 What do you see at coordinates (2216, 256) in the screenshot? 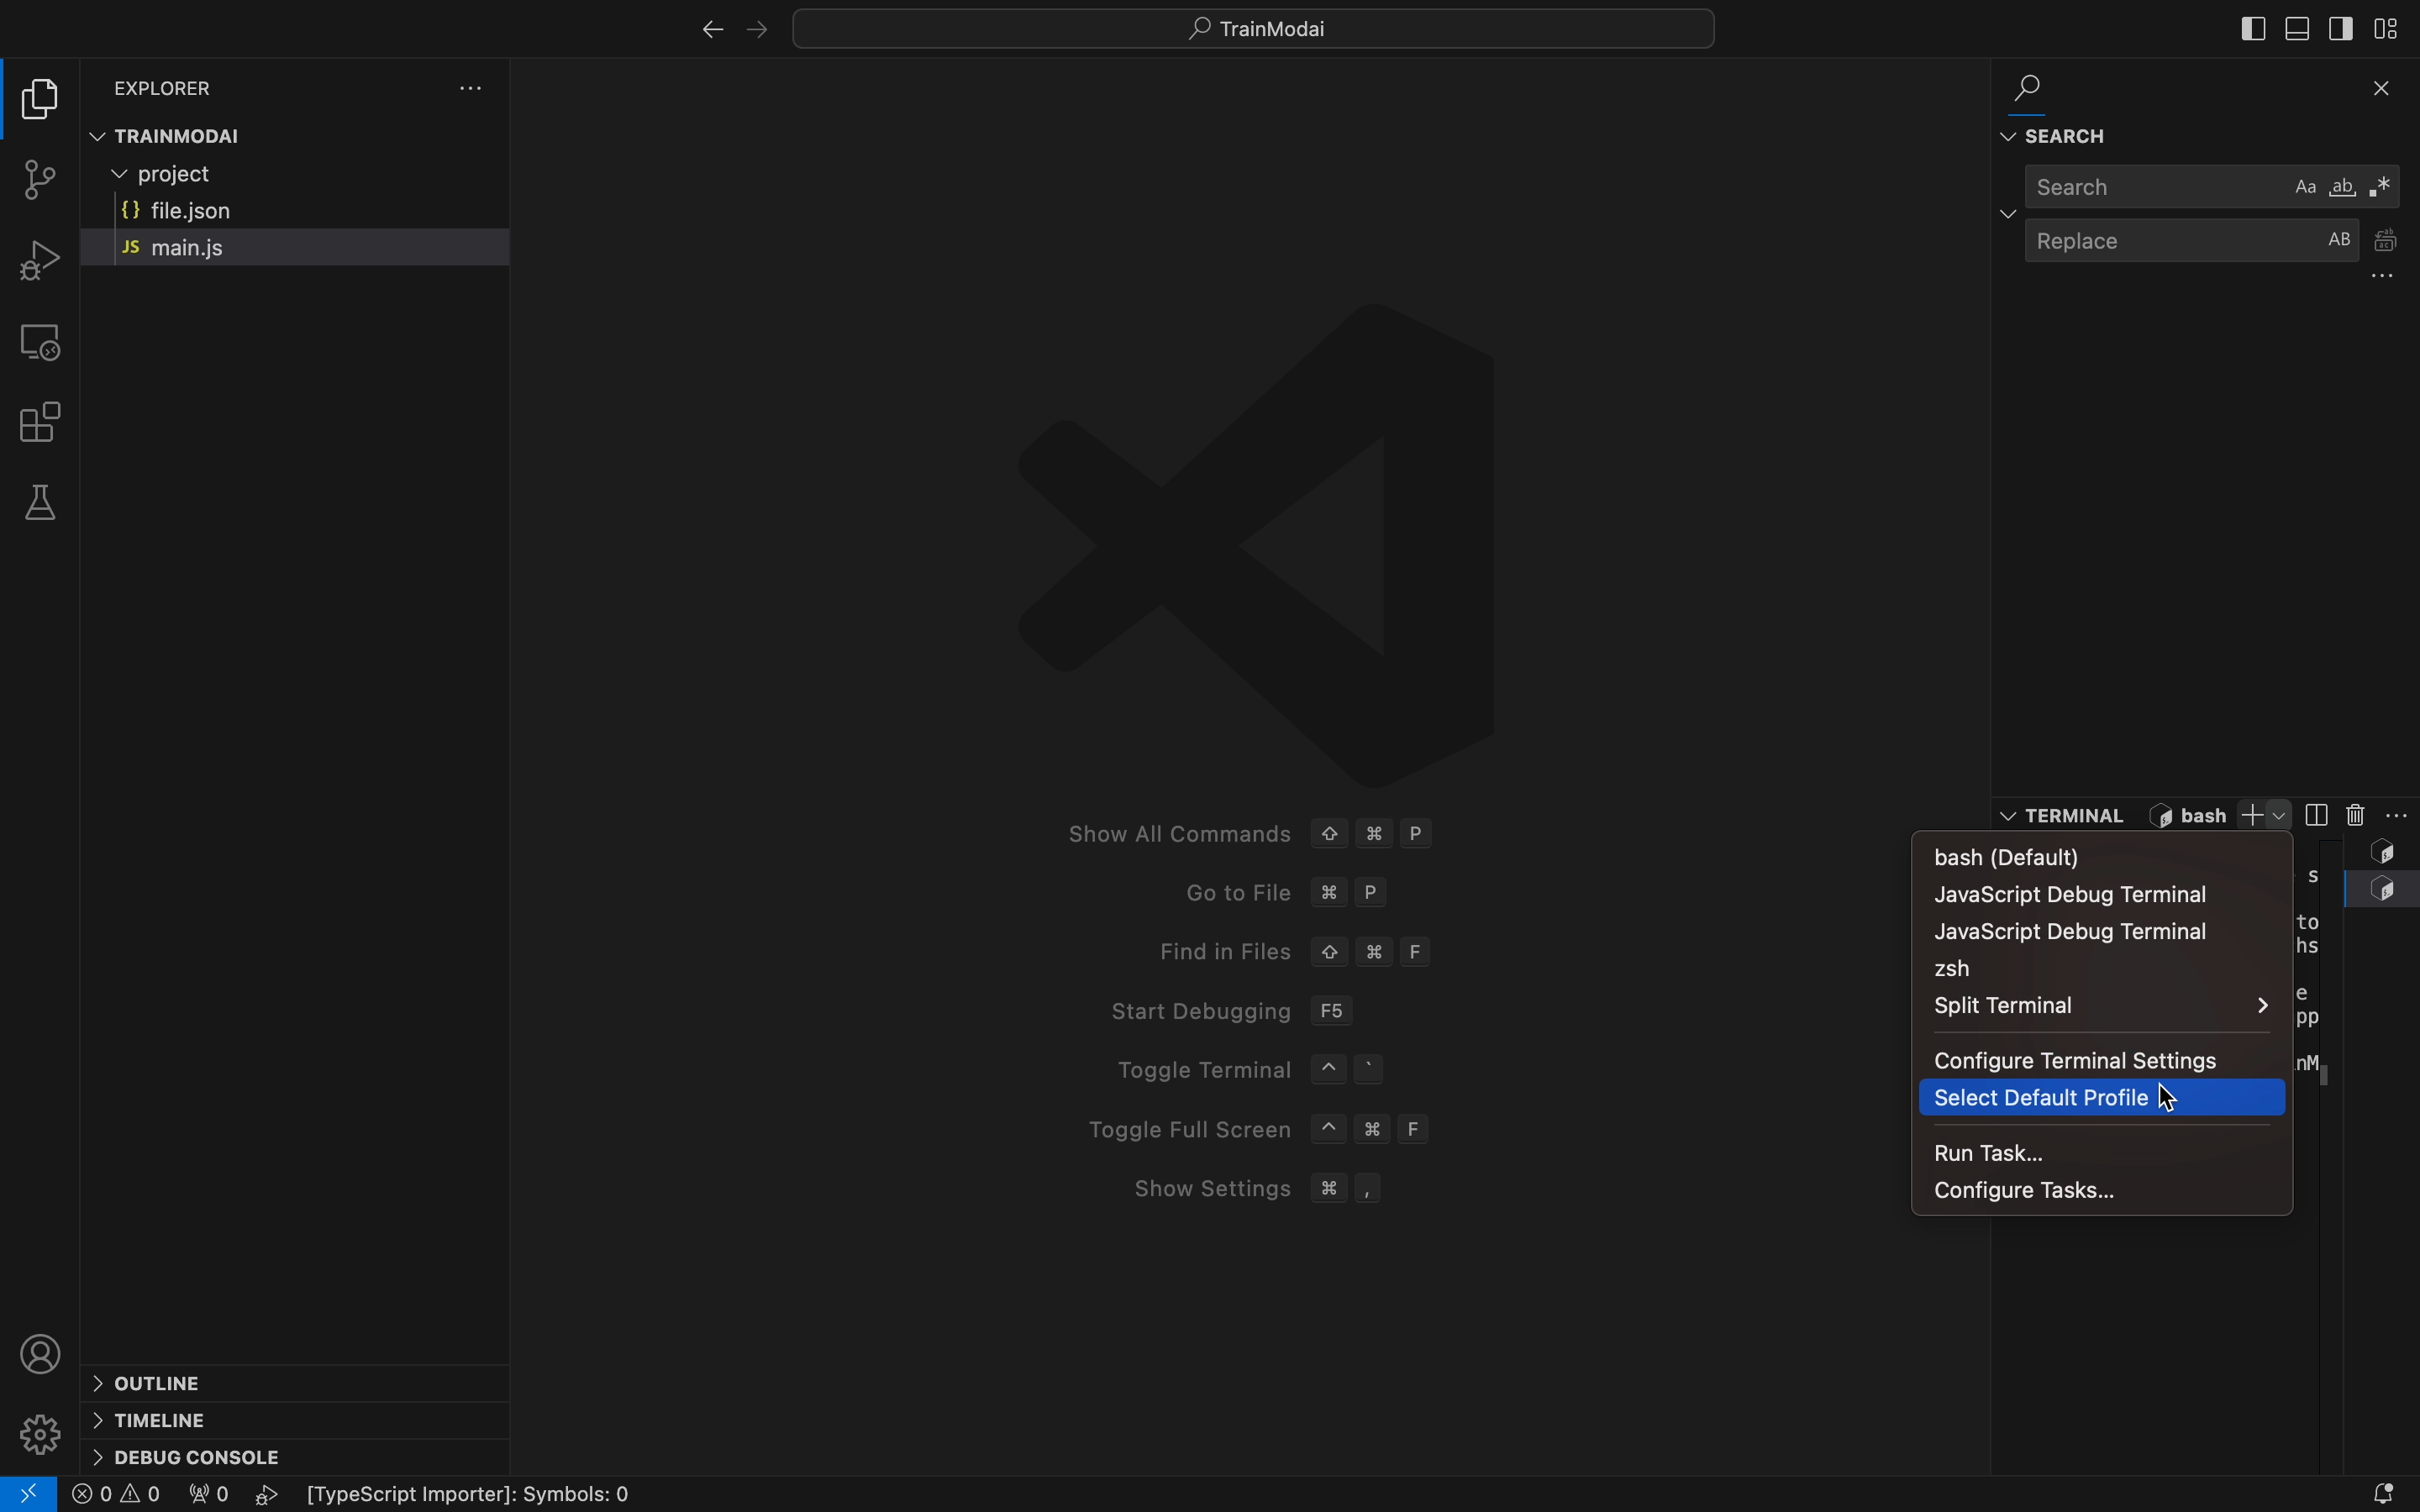
I see `replace` at bounding box center [2216, 256].